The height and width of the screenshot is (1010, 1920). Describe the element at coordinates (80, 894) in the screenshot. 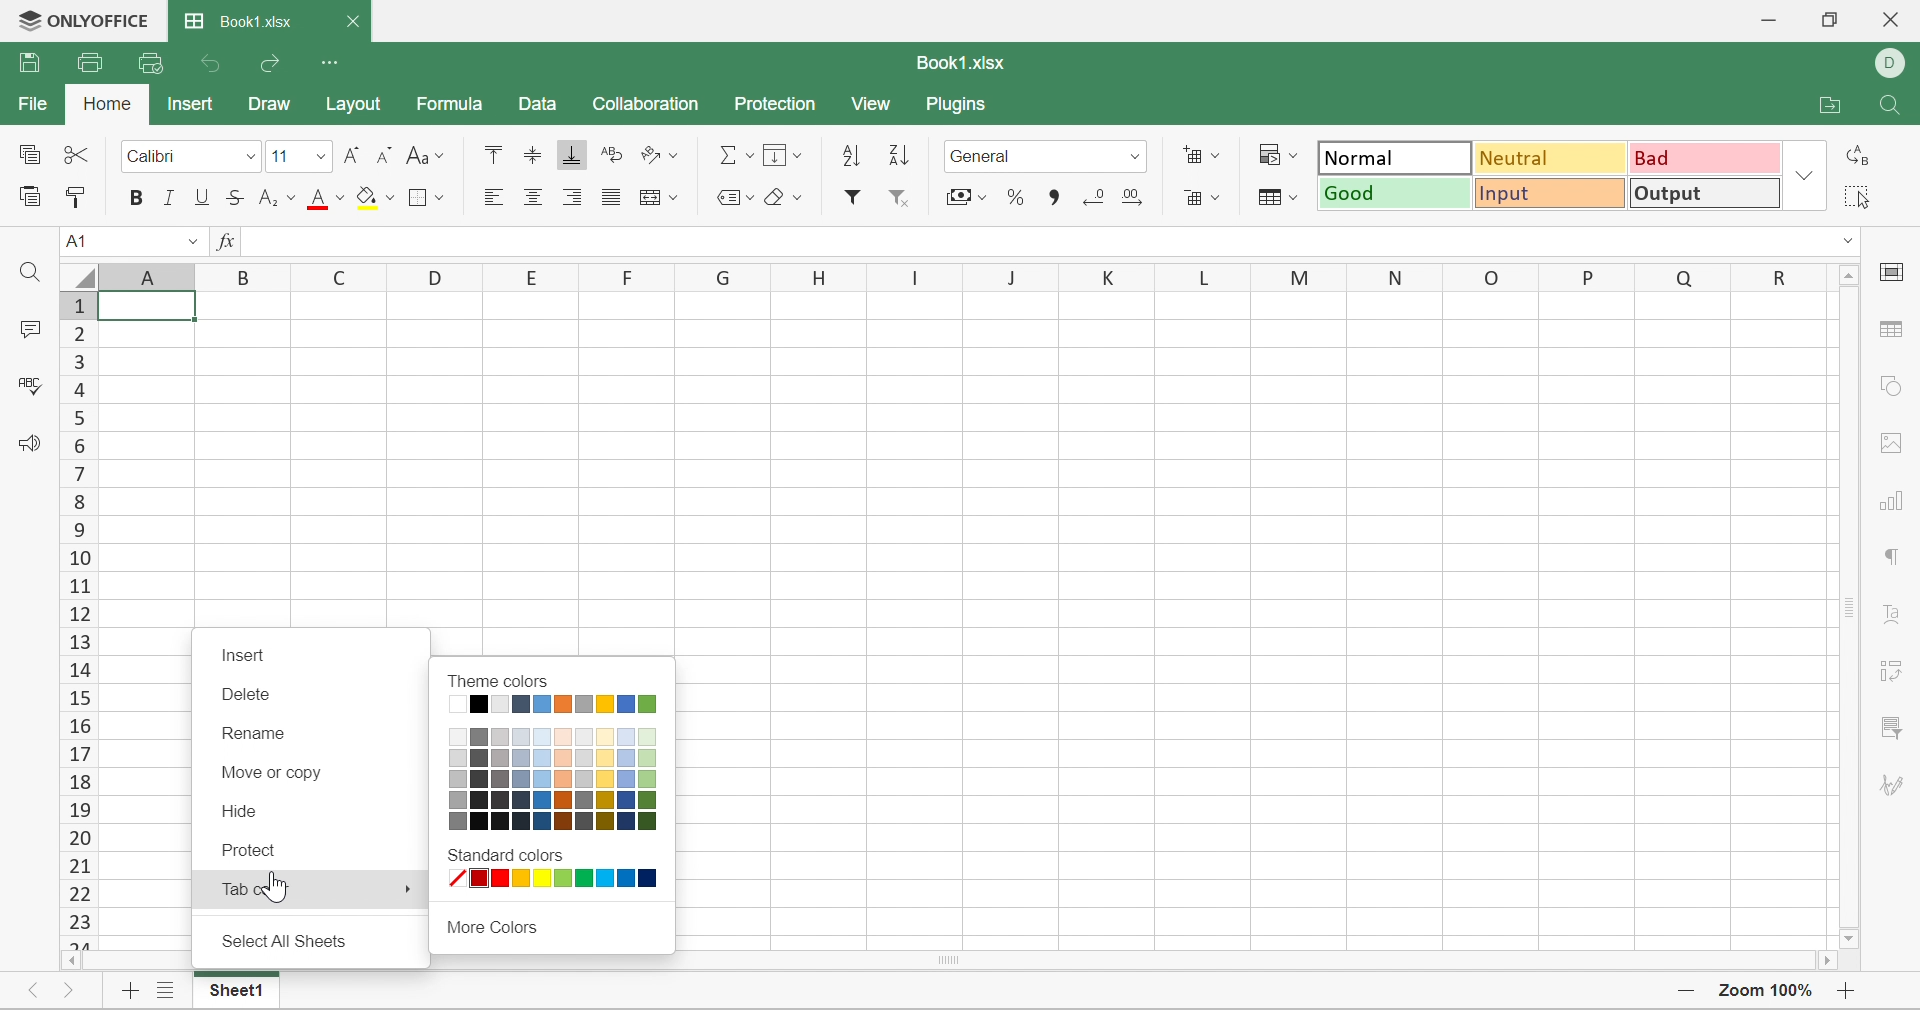

I see `22` at that location.